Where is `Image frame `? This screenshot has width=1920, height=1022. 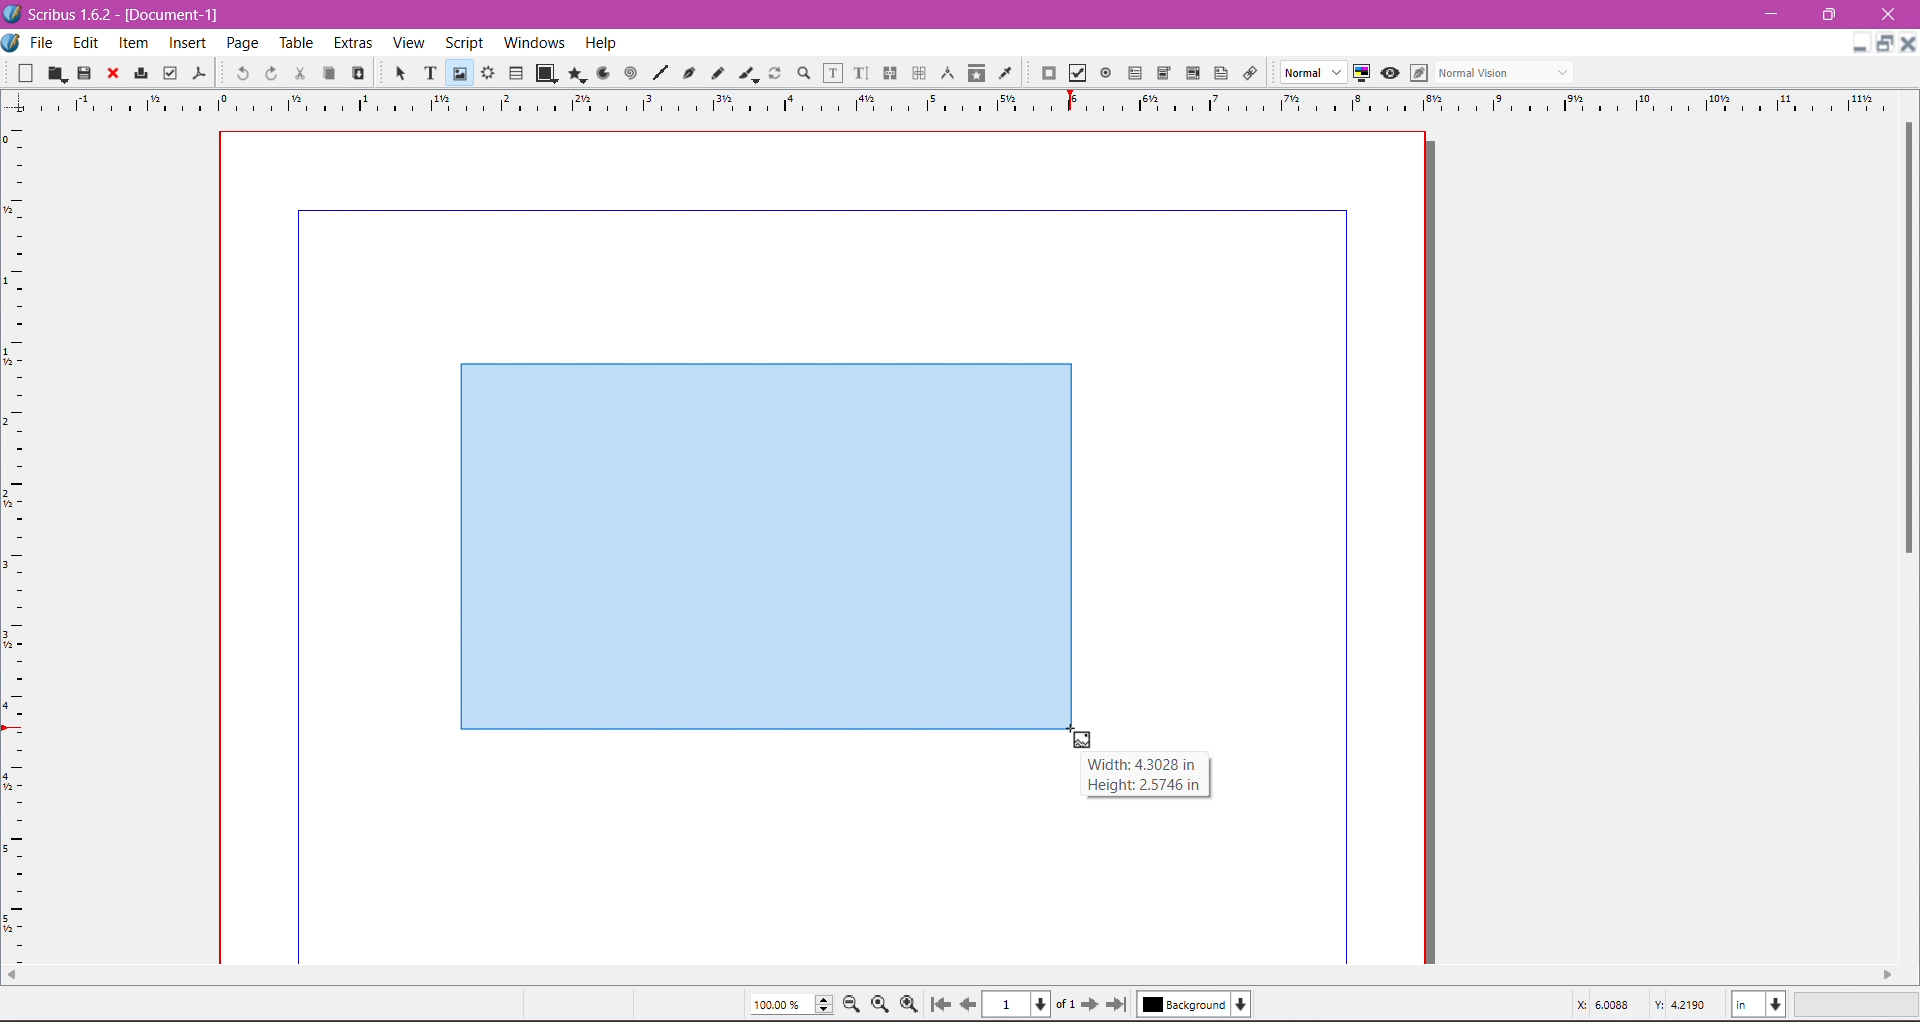 Image frame  is located at coordinates (763, 540).